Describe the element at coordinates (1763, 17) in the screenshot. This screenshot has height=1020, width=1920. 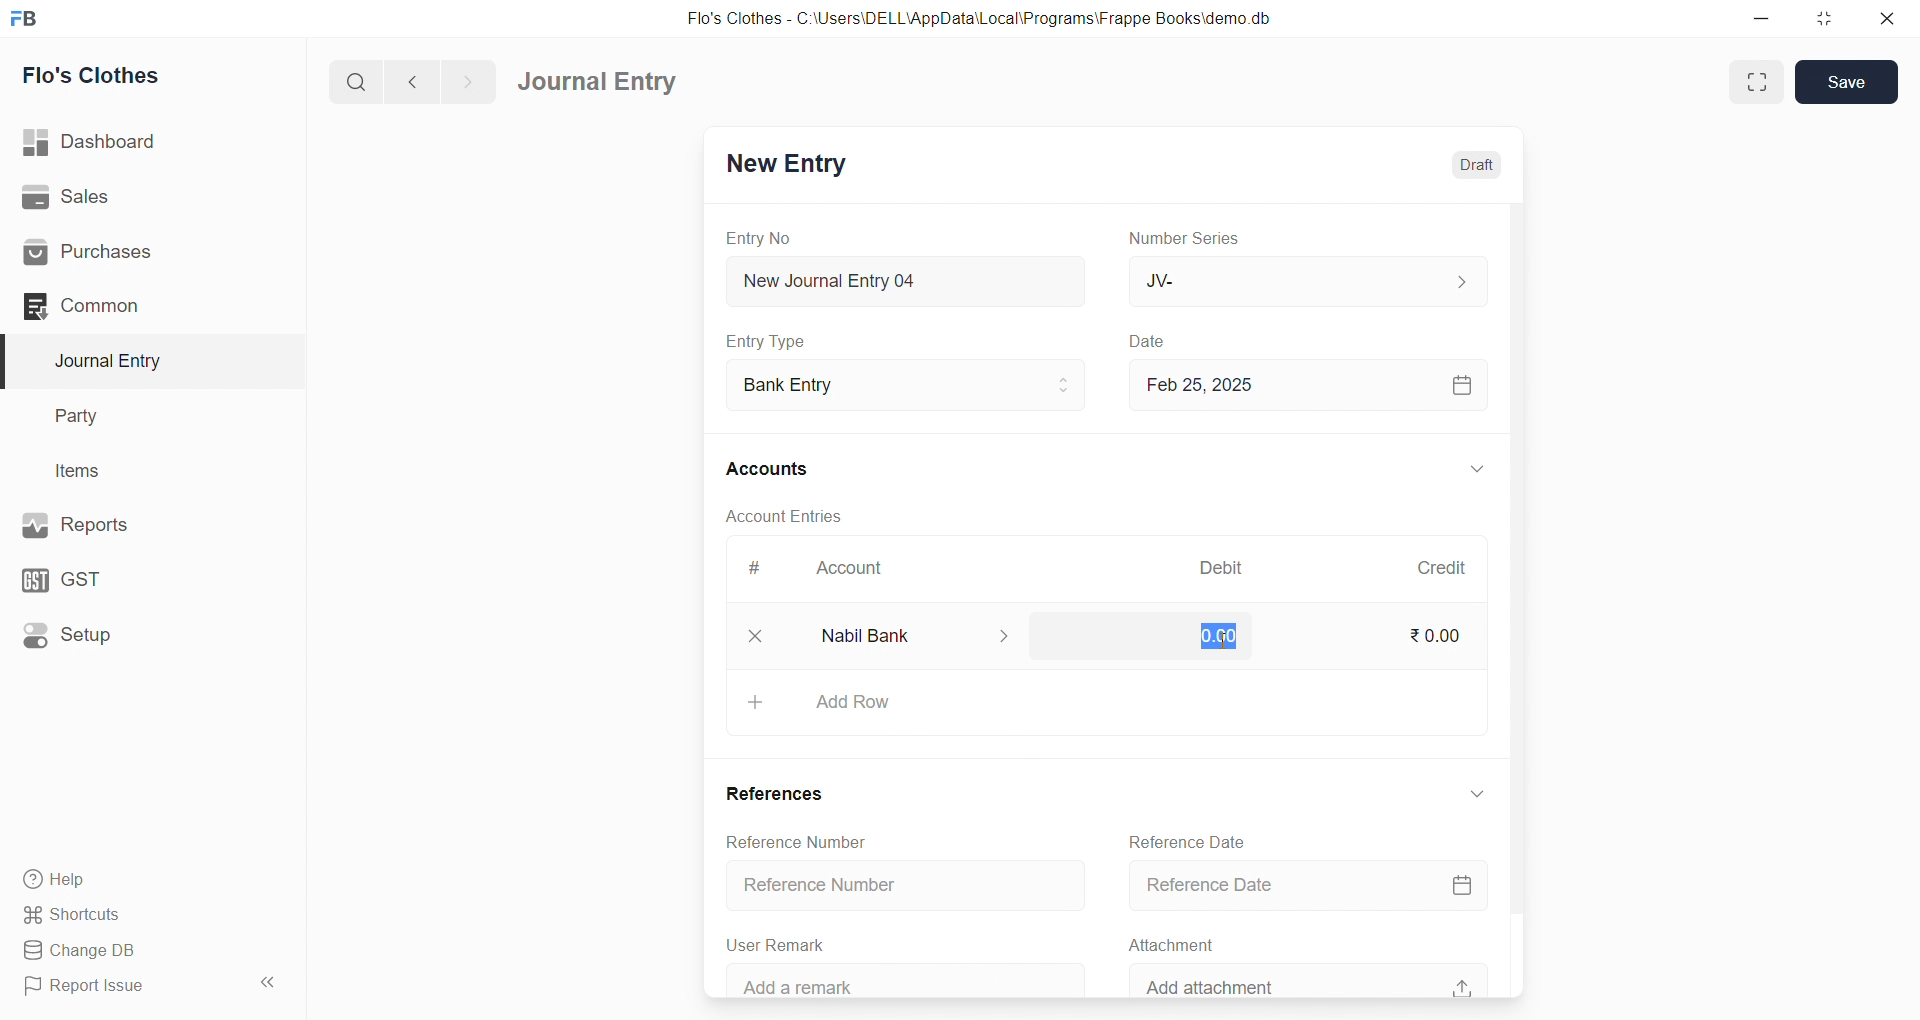
I see `minimize` at that location.